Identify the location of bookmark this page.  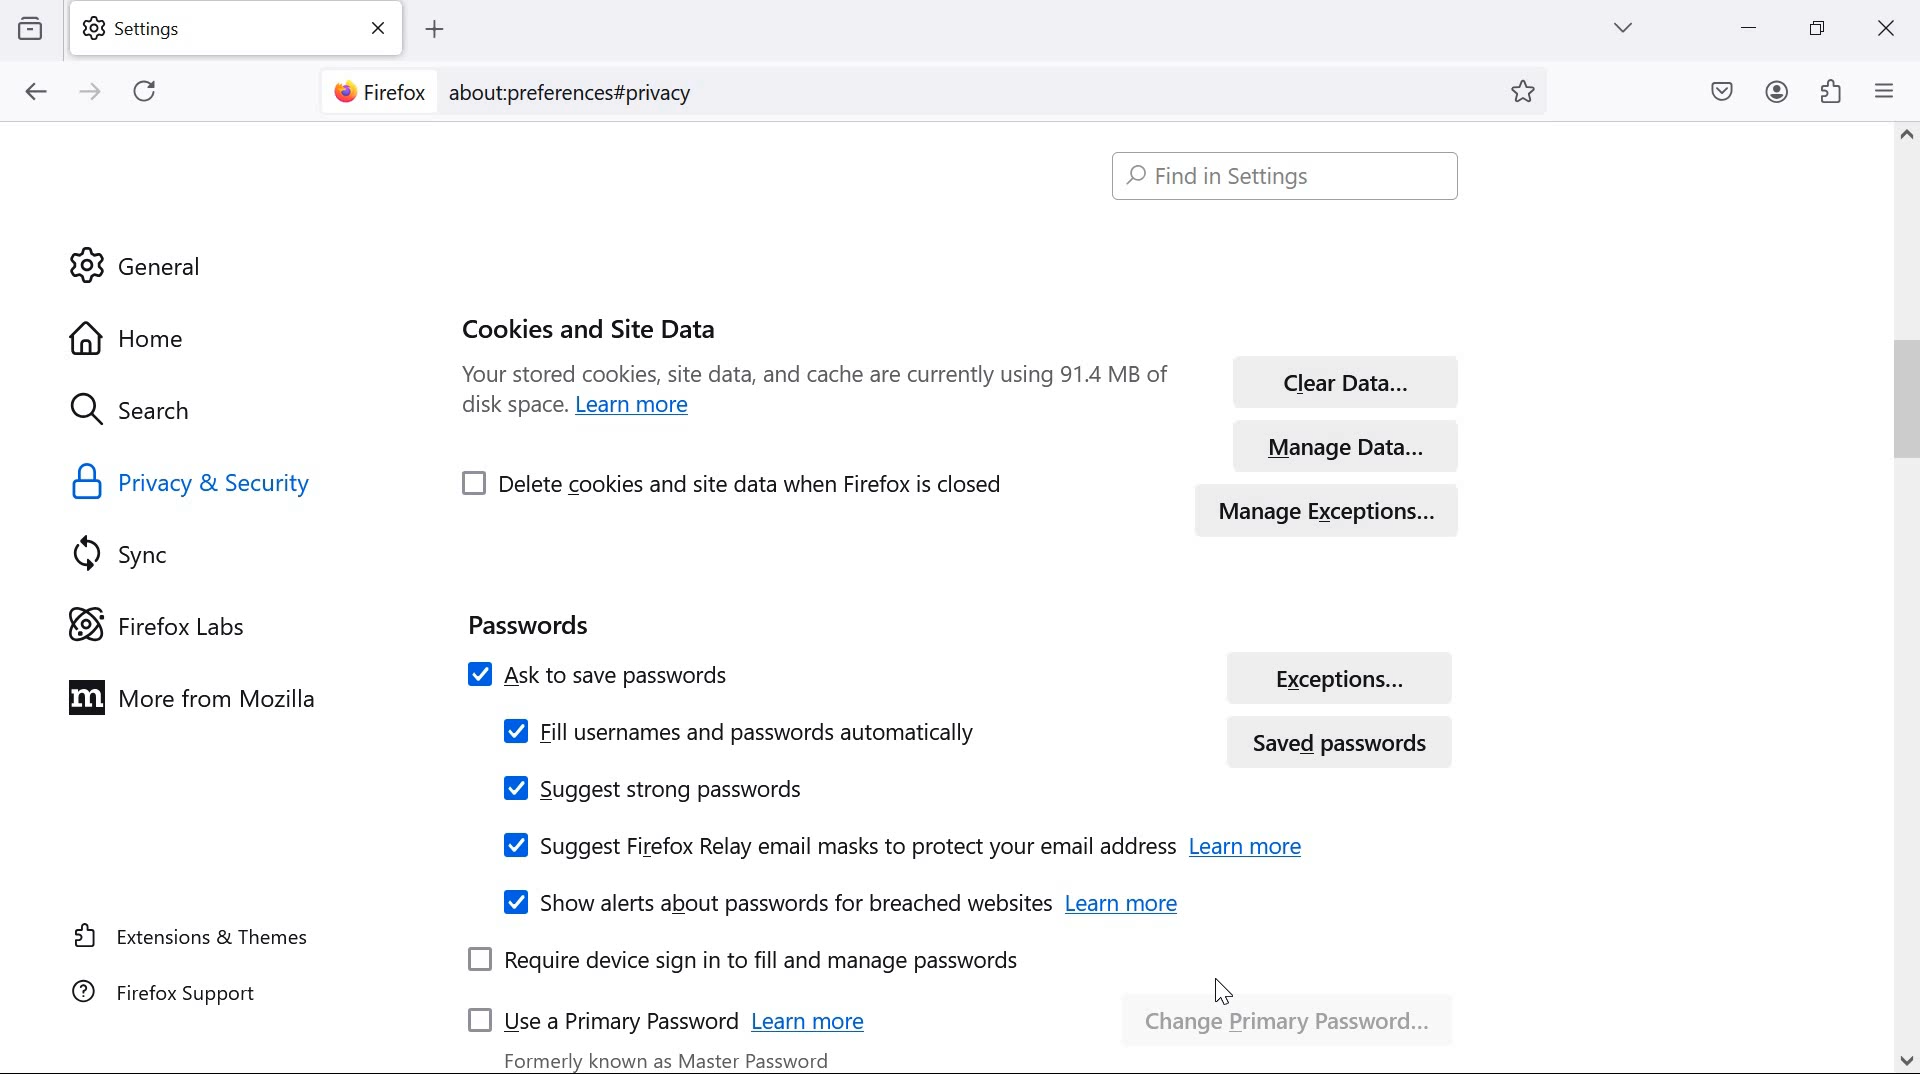
(1530, 92).